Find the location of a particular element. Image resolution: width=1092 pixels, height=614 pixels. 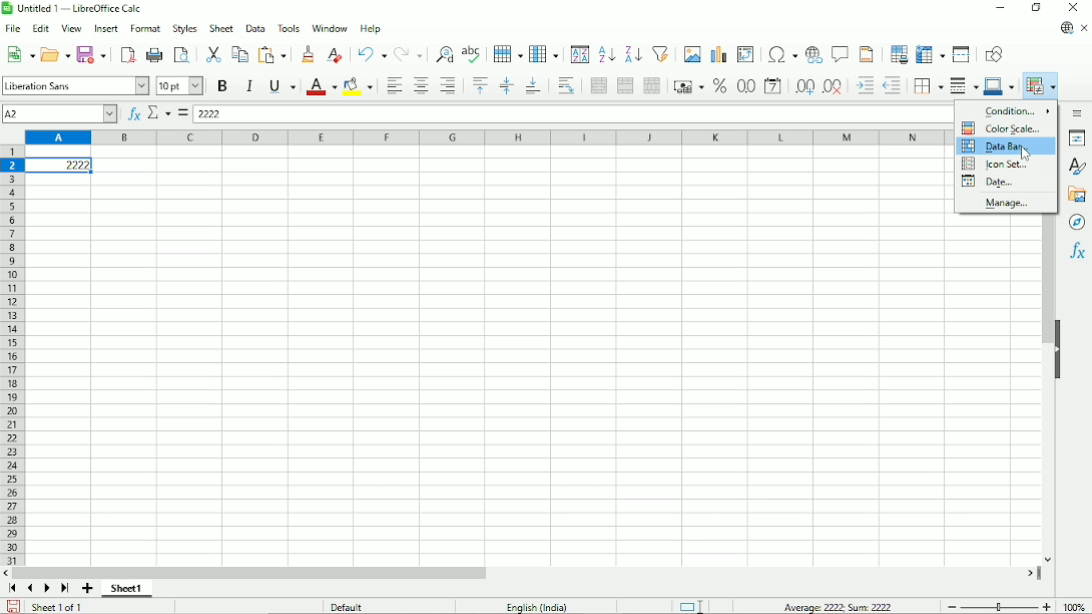

Date is located at coordinates (989, 182).